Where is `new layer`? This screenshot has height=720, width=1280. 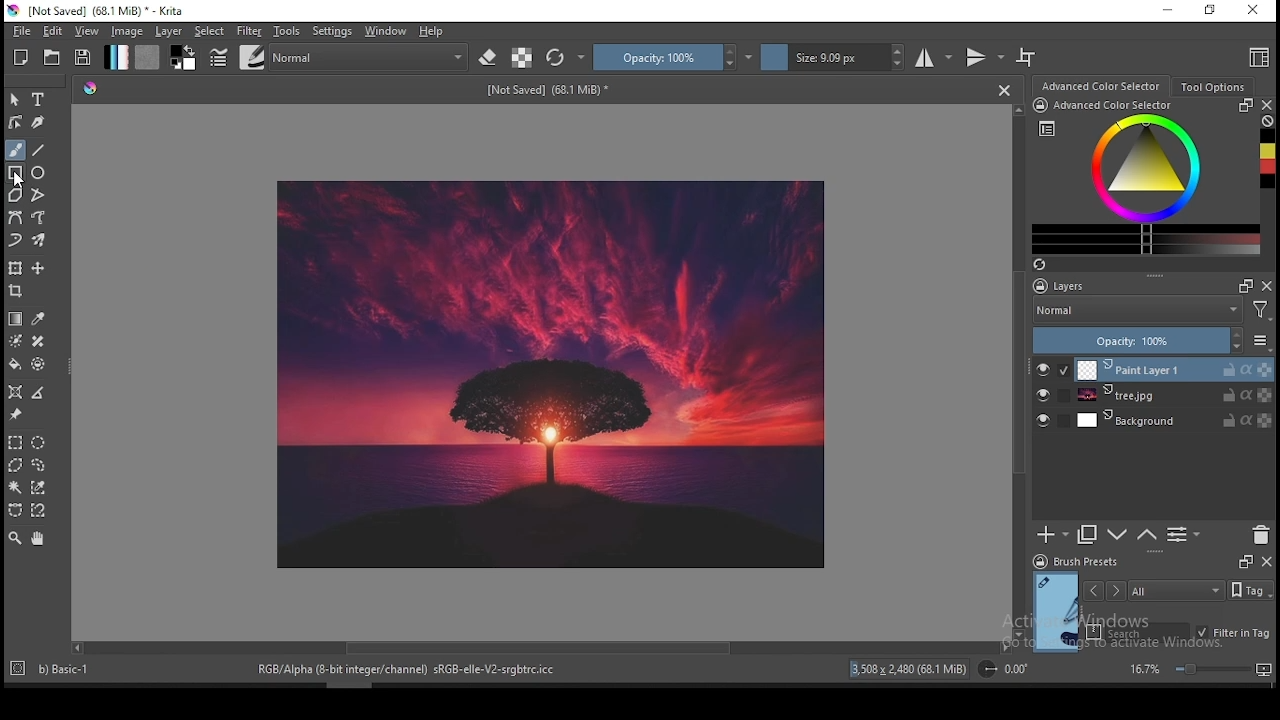 new layer is located at coordinates (1053, 536).